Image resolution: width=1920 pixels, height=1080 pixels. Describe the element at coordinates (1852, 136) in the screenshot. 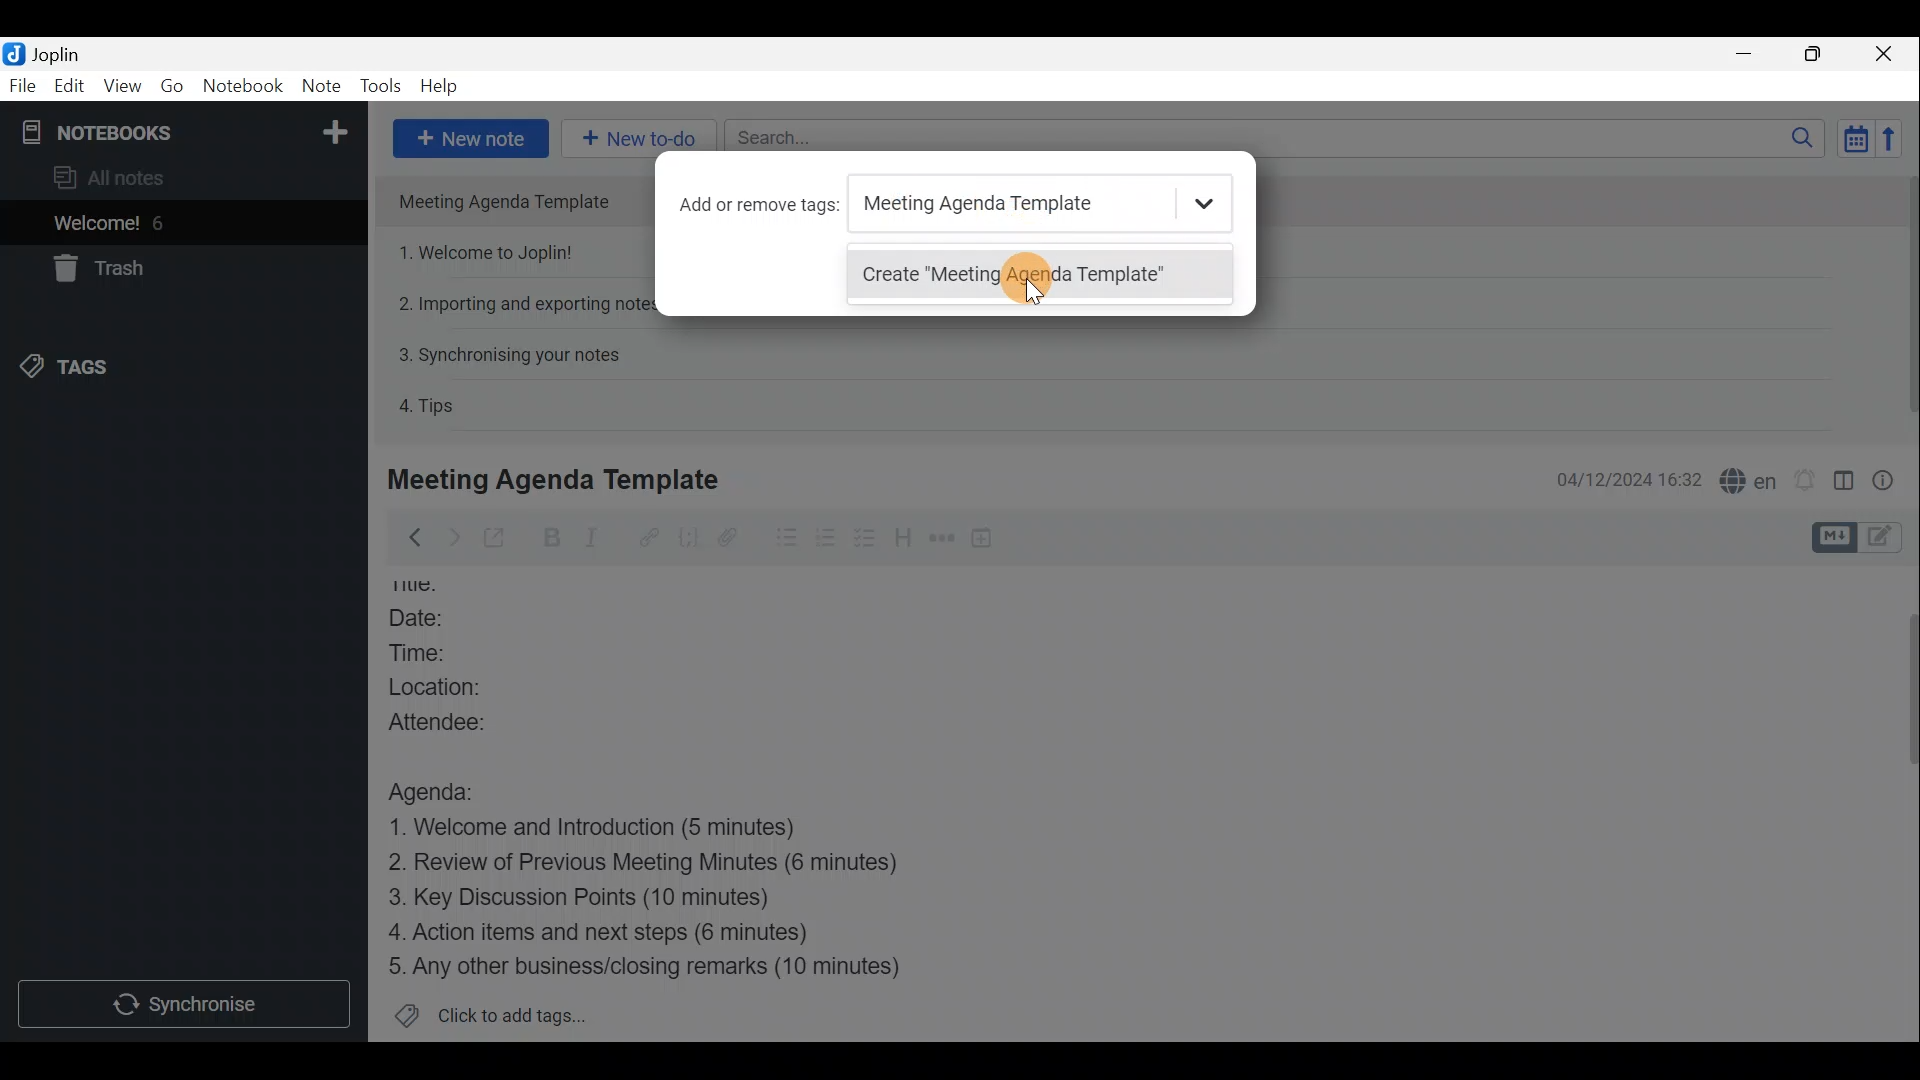

I see `Toggle sort order` at that location.